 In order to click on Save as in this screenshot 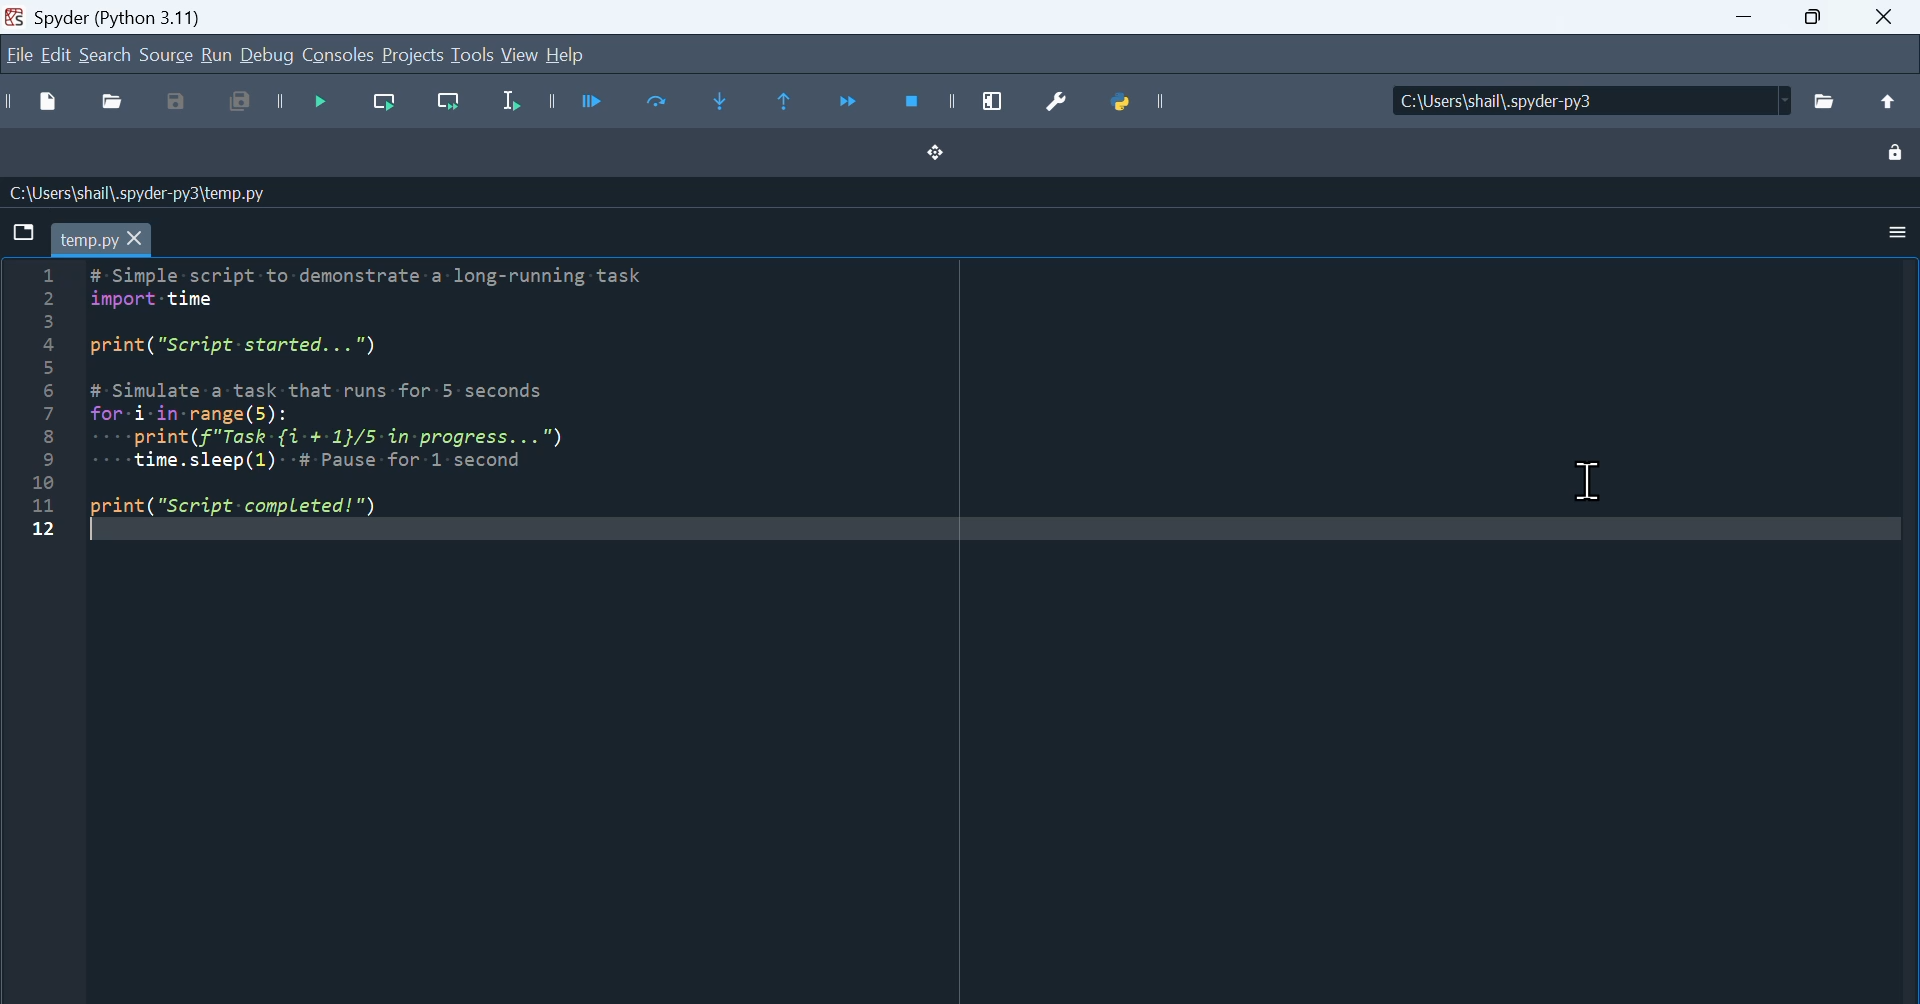, I will do `click(174, 101)`.